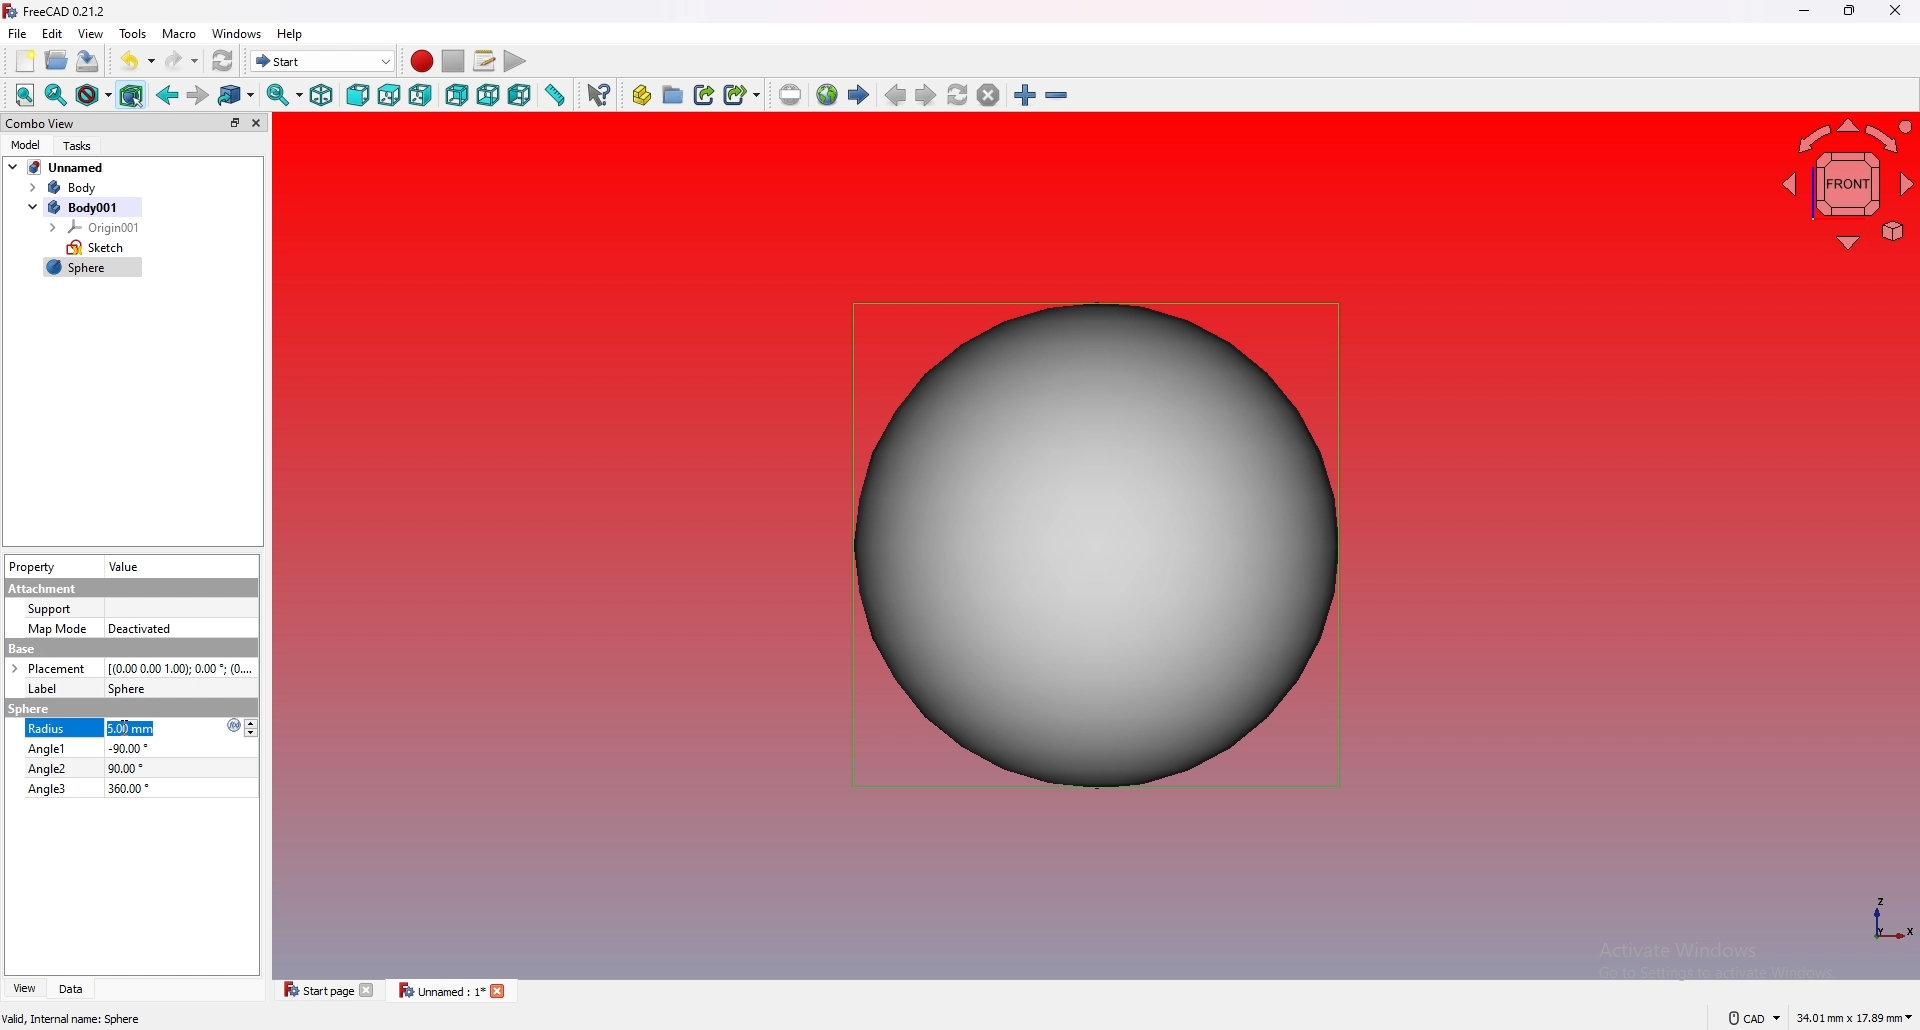  Describe the element at coordinates (489, 96) in the screenshot. I see `bottom` at that location.